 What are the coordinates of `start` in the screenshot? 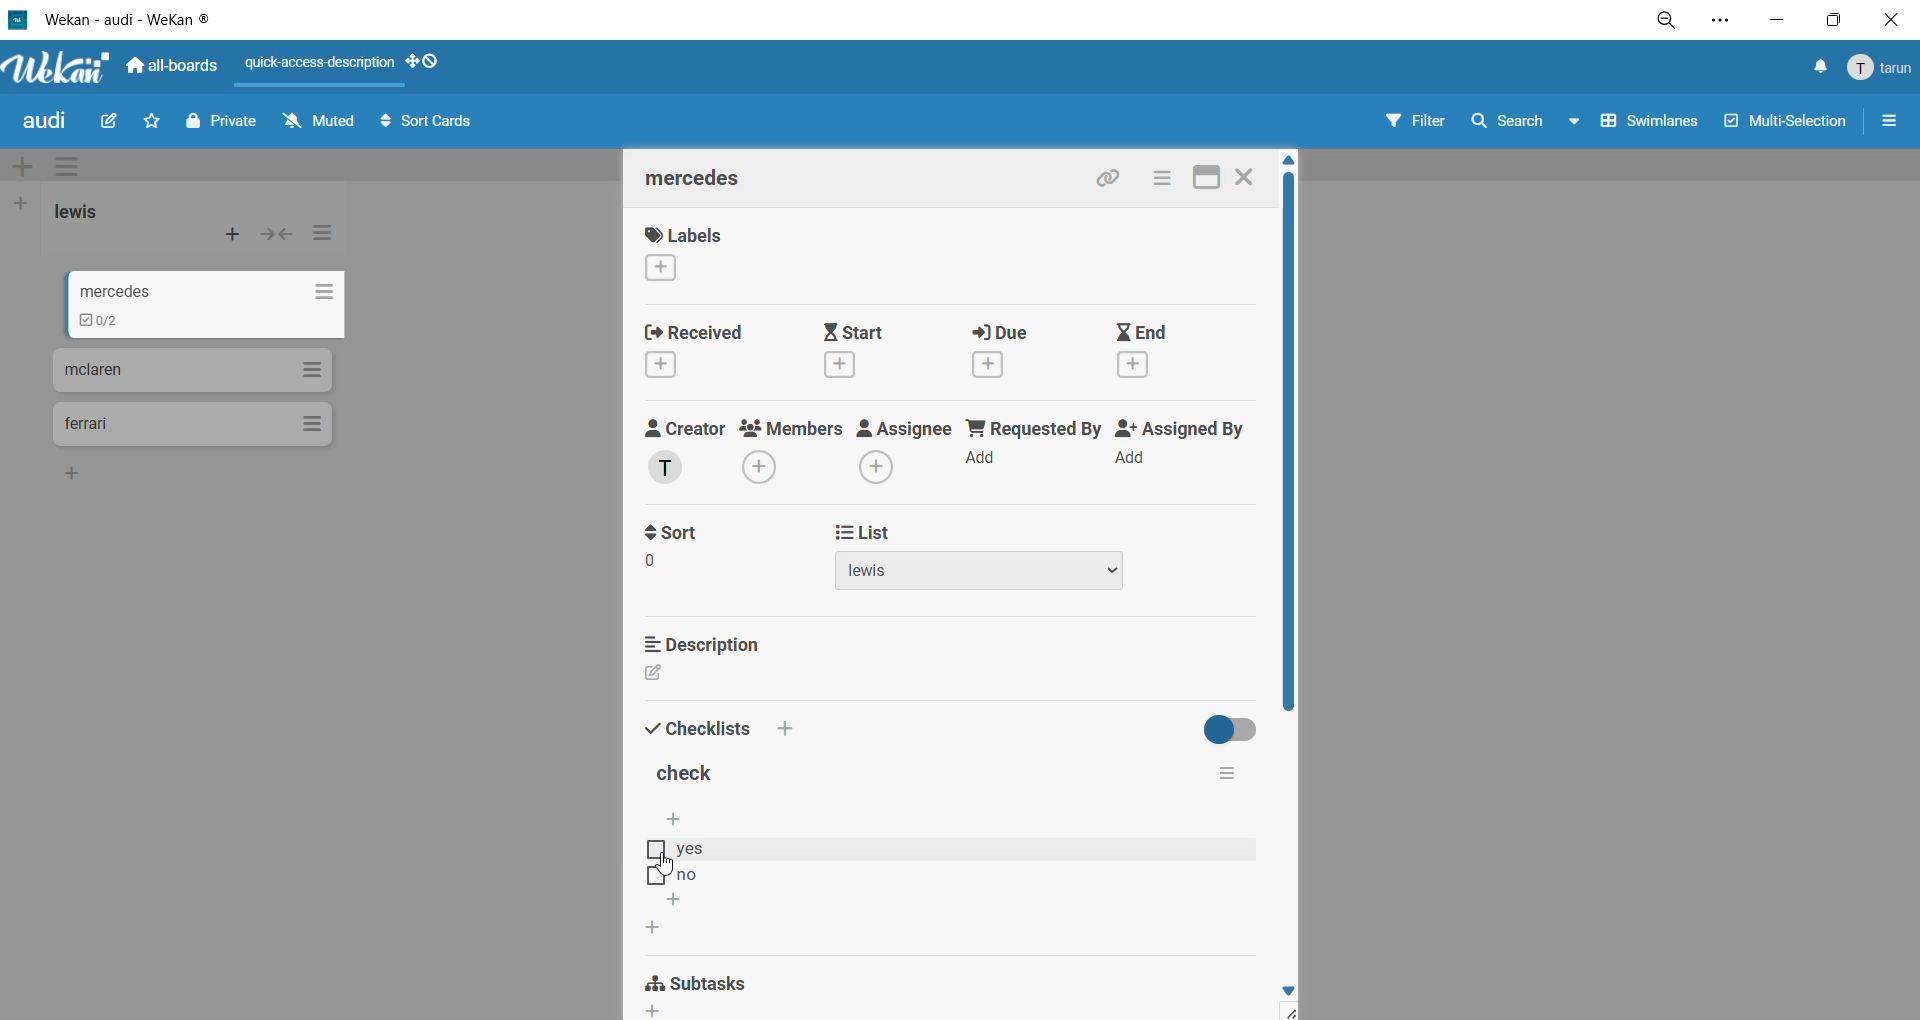 It's located at (869, 350).